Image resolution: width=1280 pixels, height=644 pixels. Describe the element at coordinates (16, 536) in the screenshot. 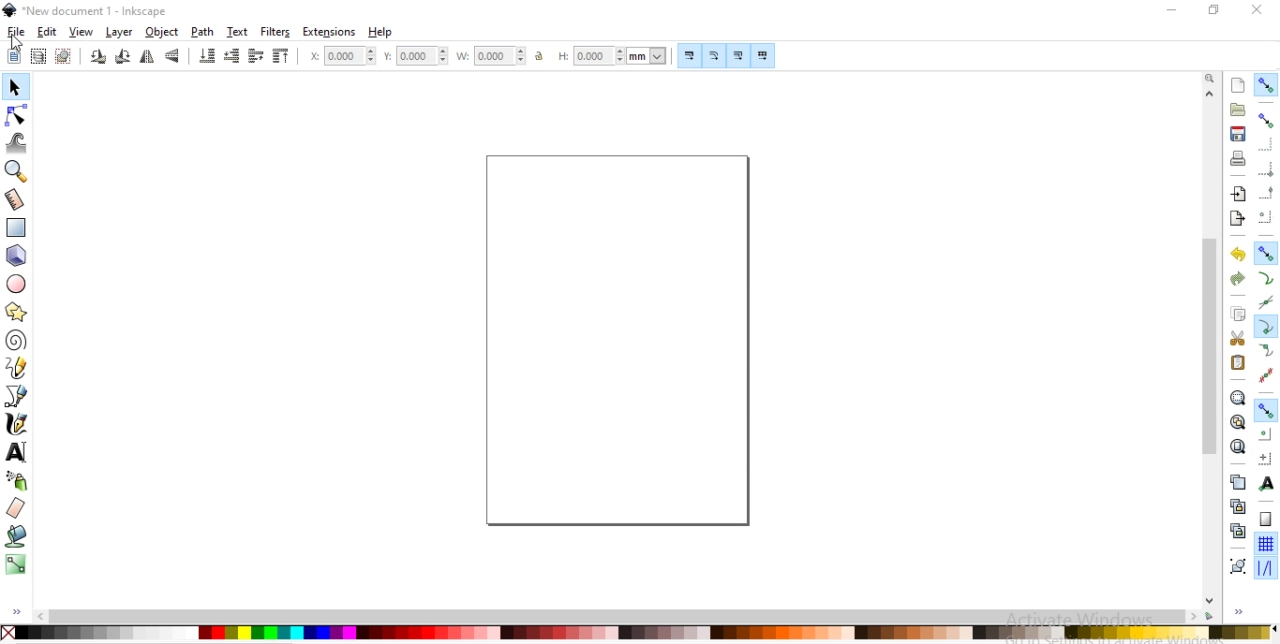

I see `fill bounded areas` at that location.